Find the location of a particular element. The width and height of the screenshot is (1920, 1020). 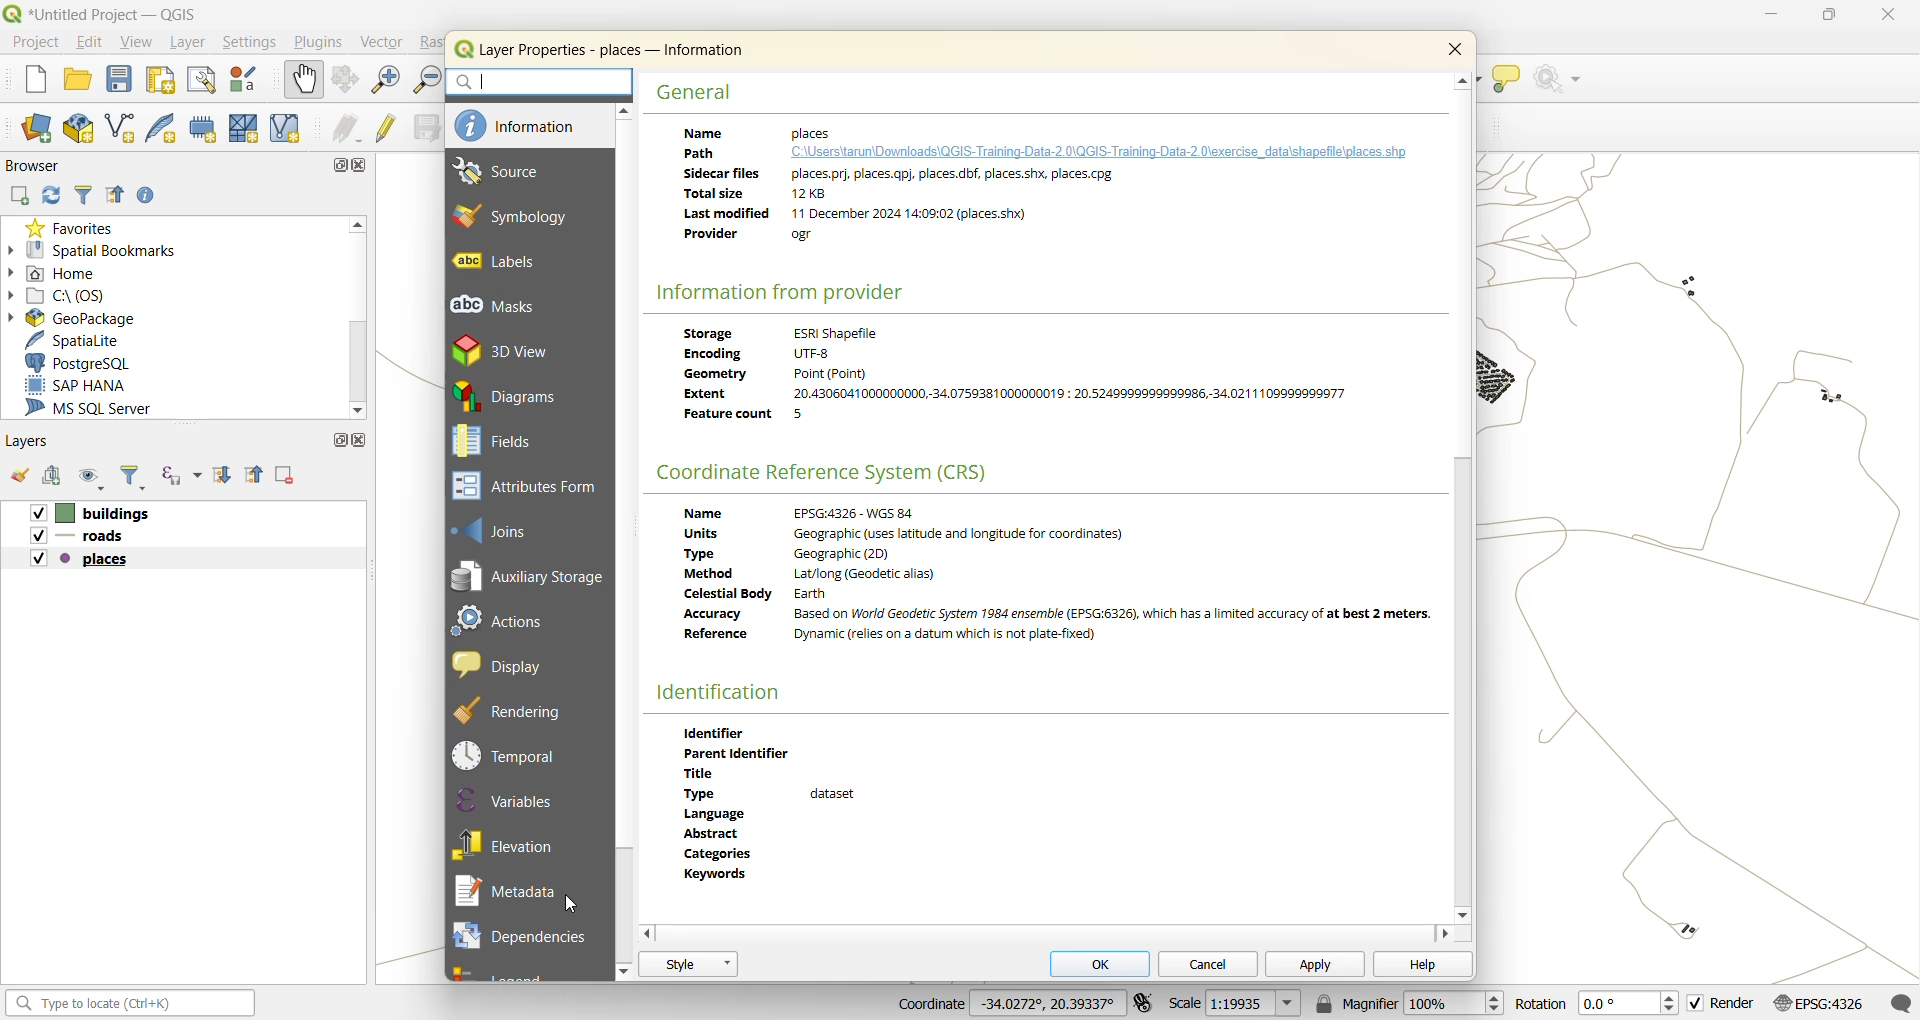

new shapefile is located at coordinates (129, 128).